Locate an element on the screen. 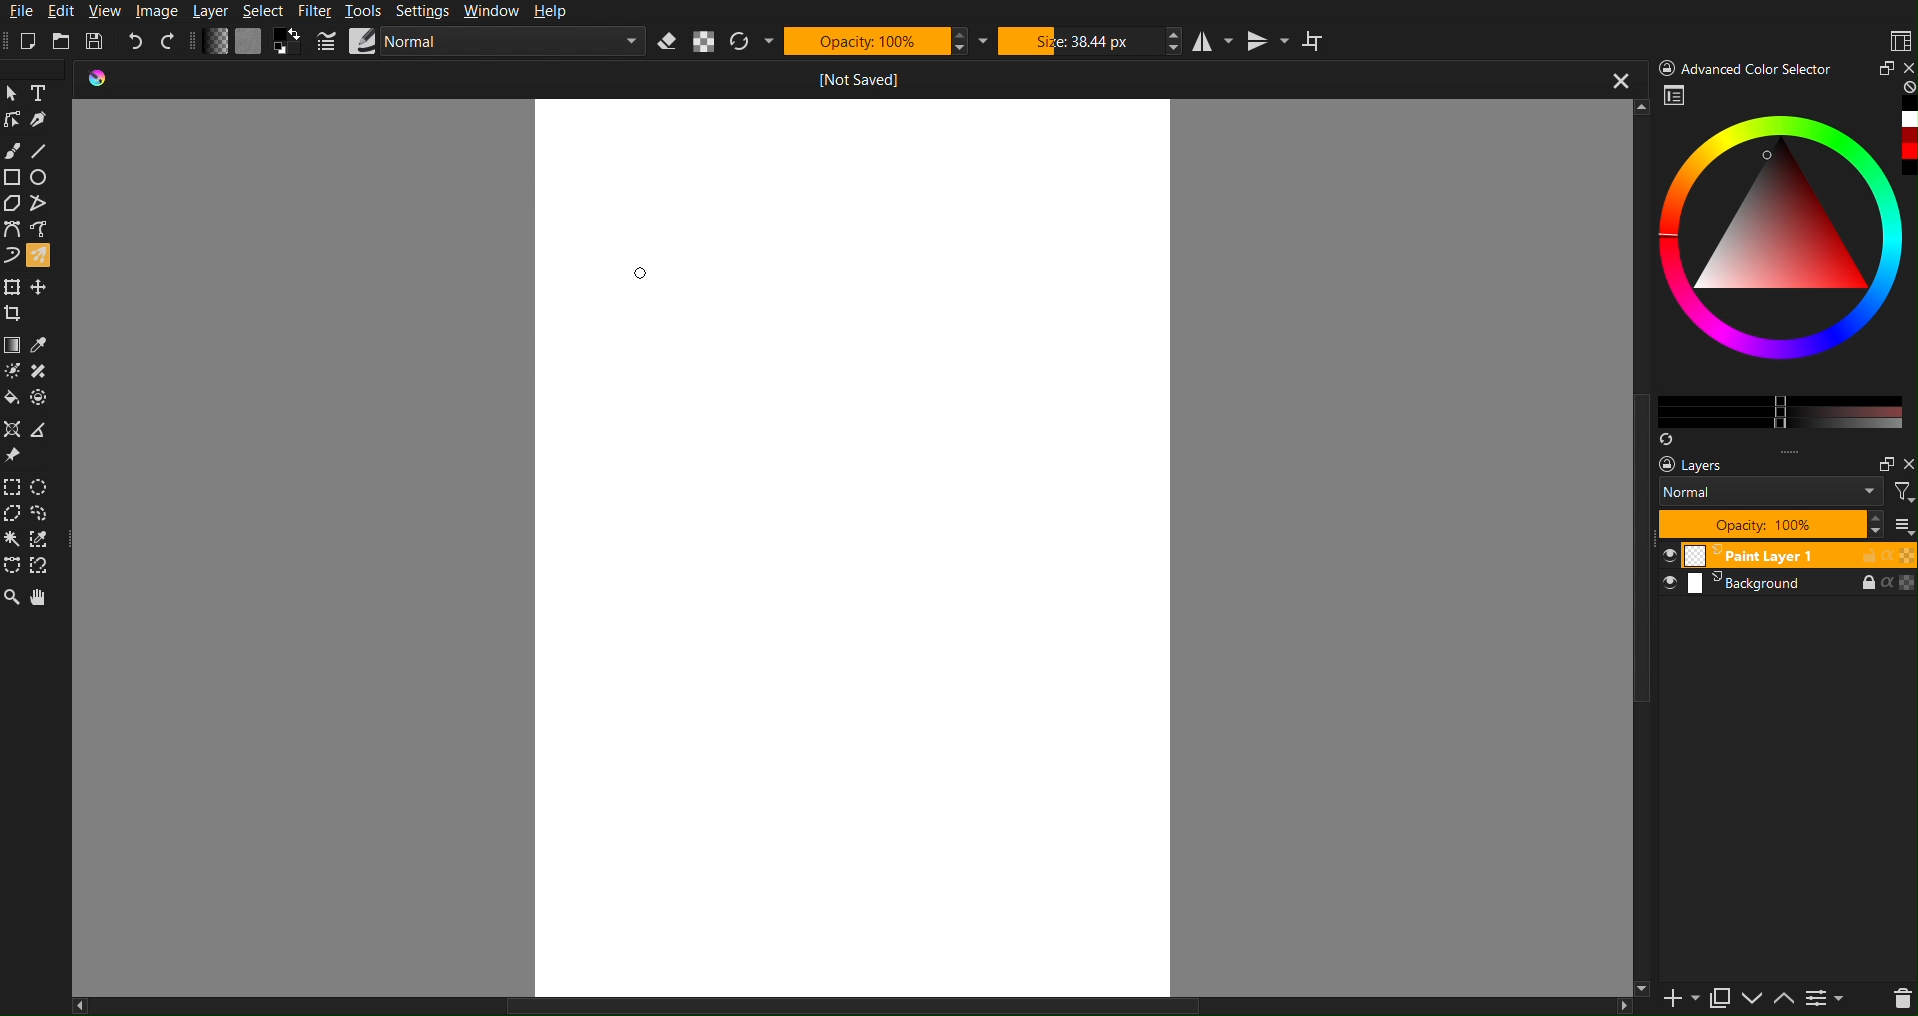 Image resolution: width=1918 pixels, height=1016 pixels. Line Options is located at coordinates (327, 42).